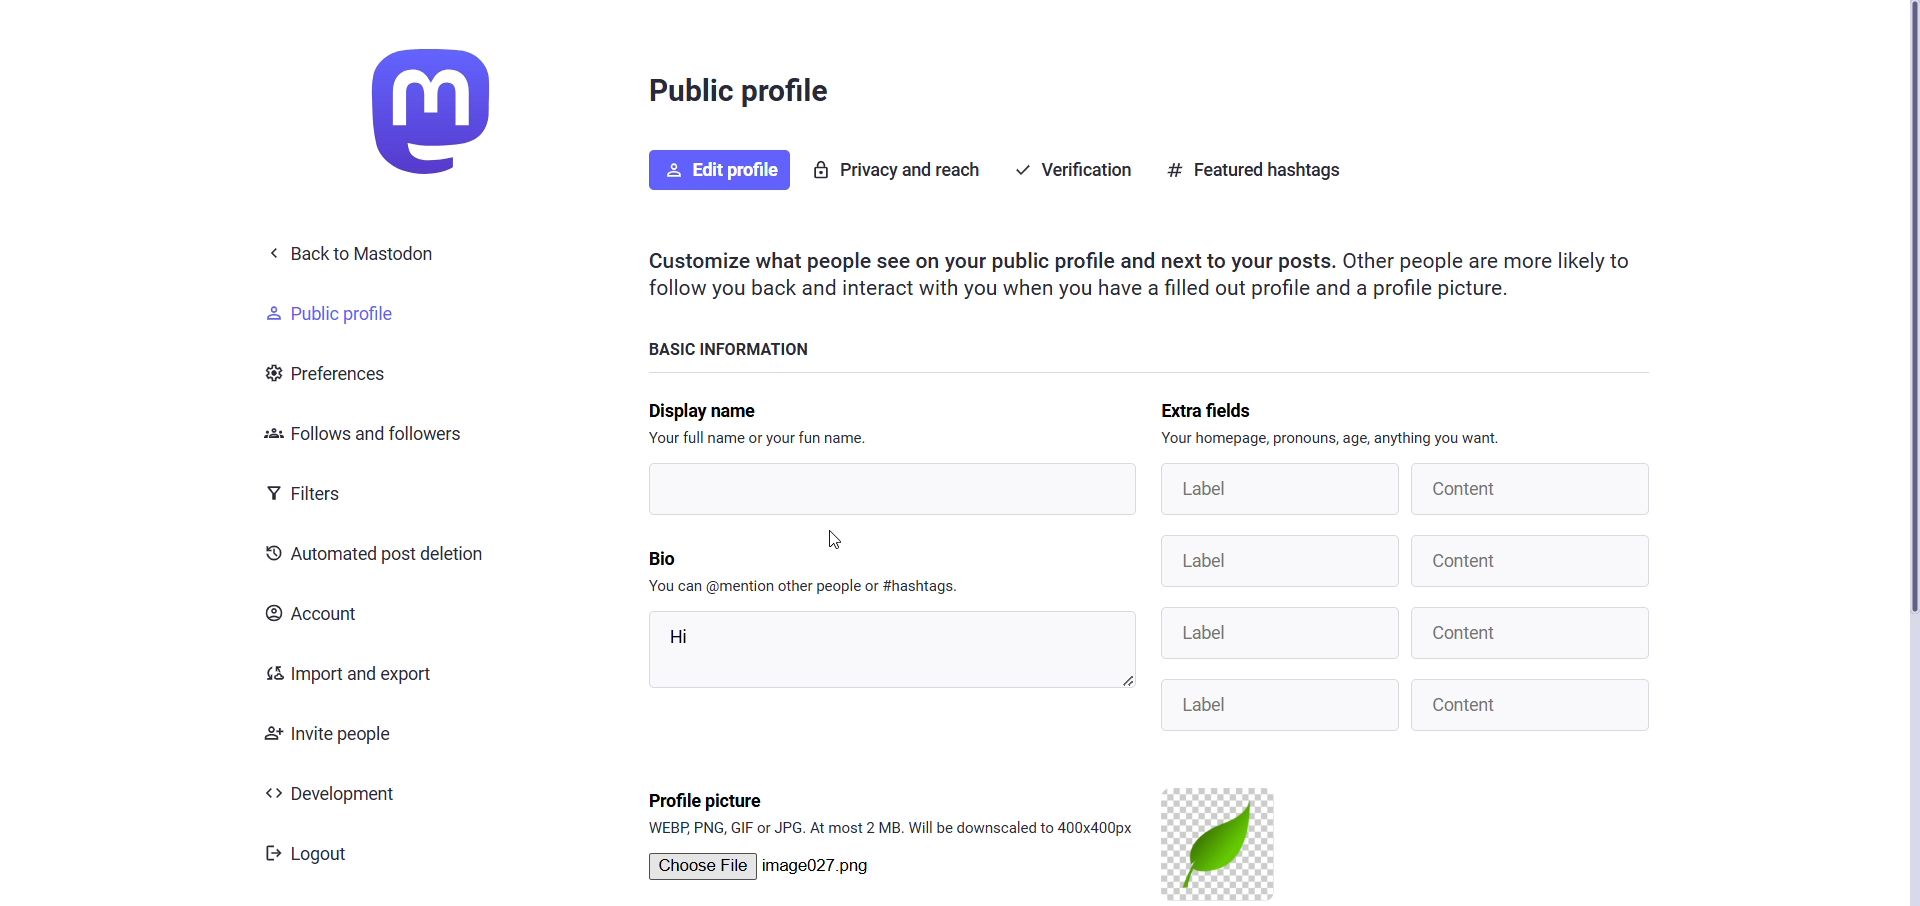 The image size is (1920, 906). What do you see at coordinates (334, 792) in the screenshot?
I see `development` at bounding box center [334, 792].